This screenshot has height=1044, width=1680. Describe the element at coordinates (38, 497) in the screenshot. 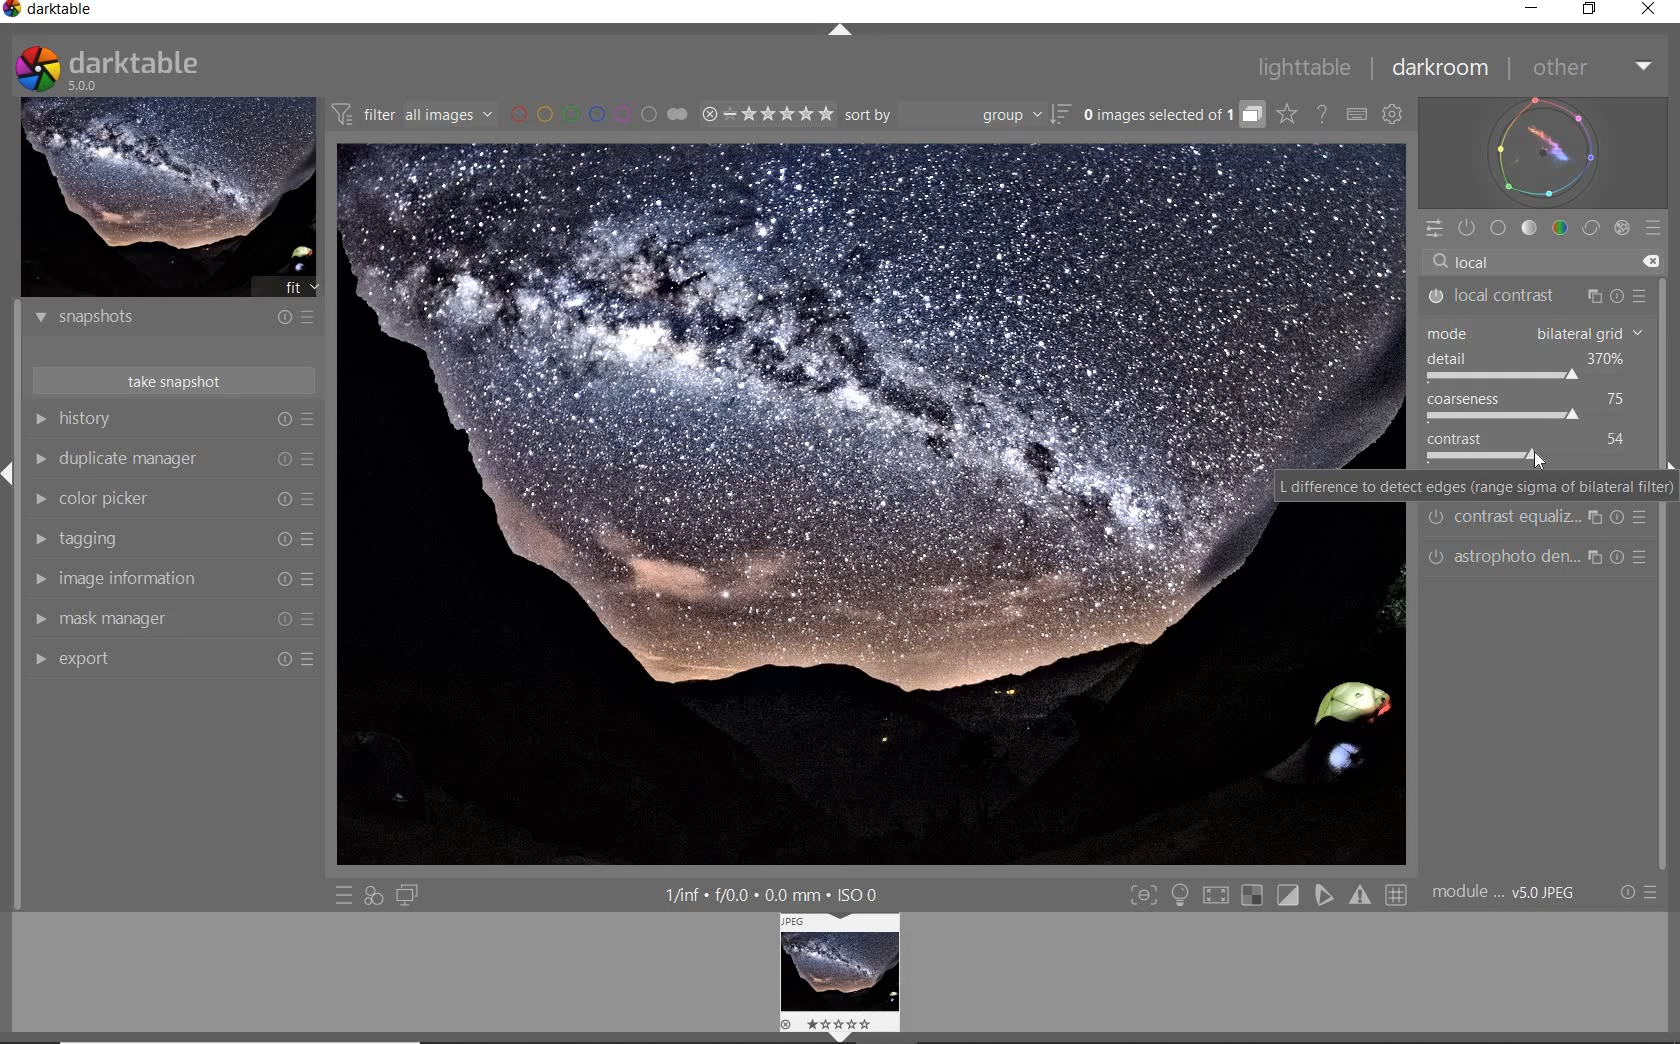

I see `COLOR PICKER` at that location.